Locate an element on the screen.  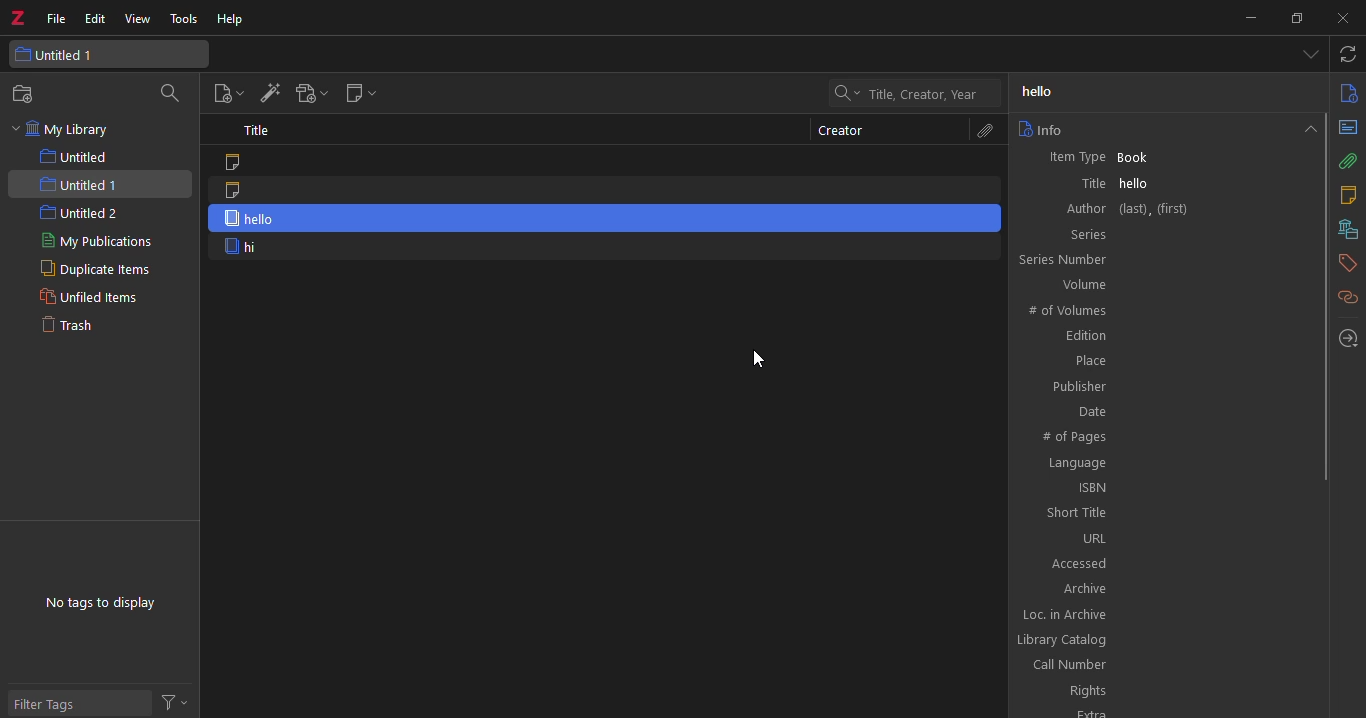
Volume is located at coordinates (1164, 284).